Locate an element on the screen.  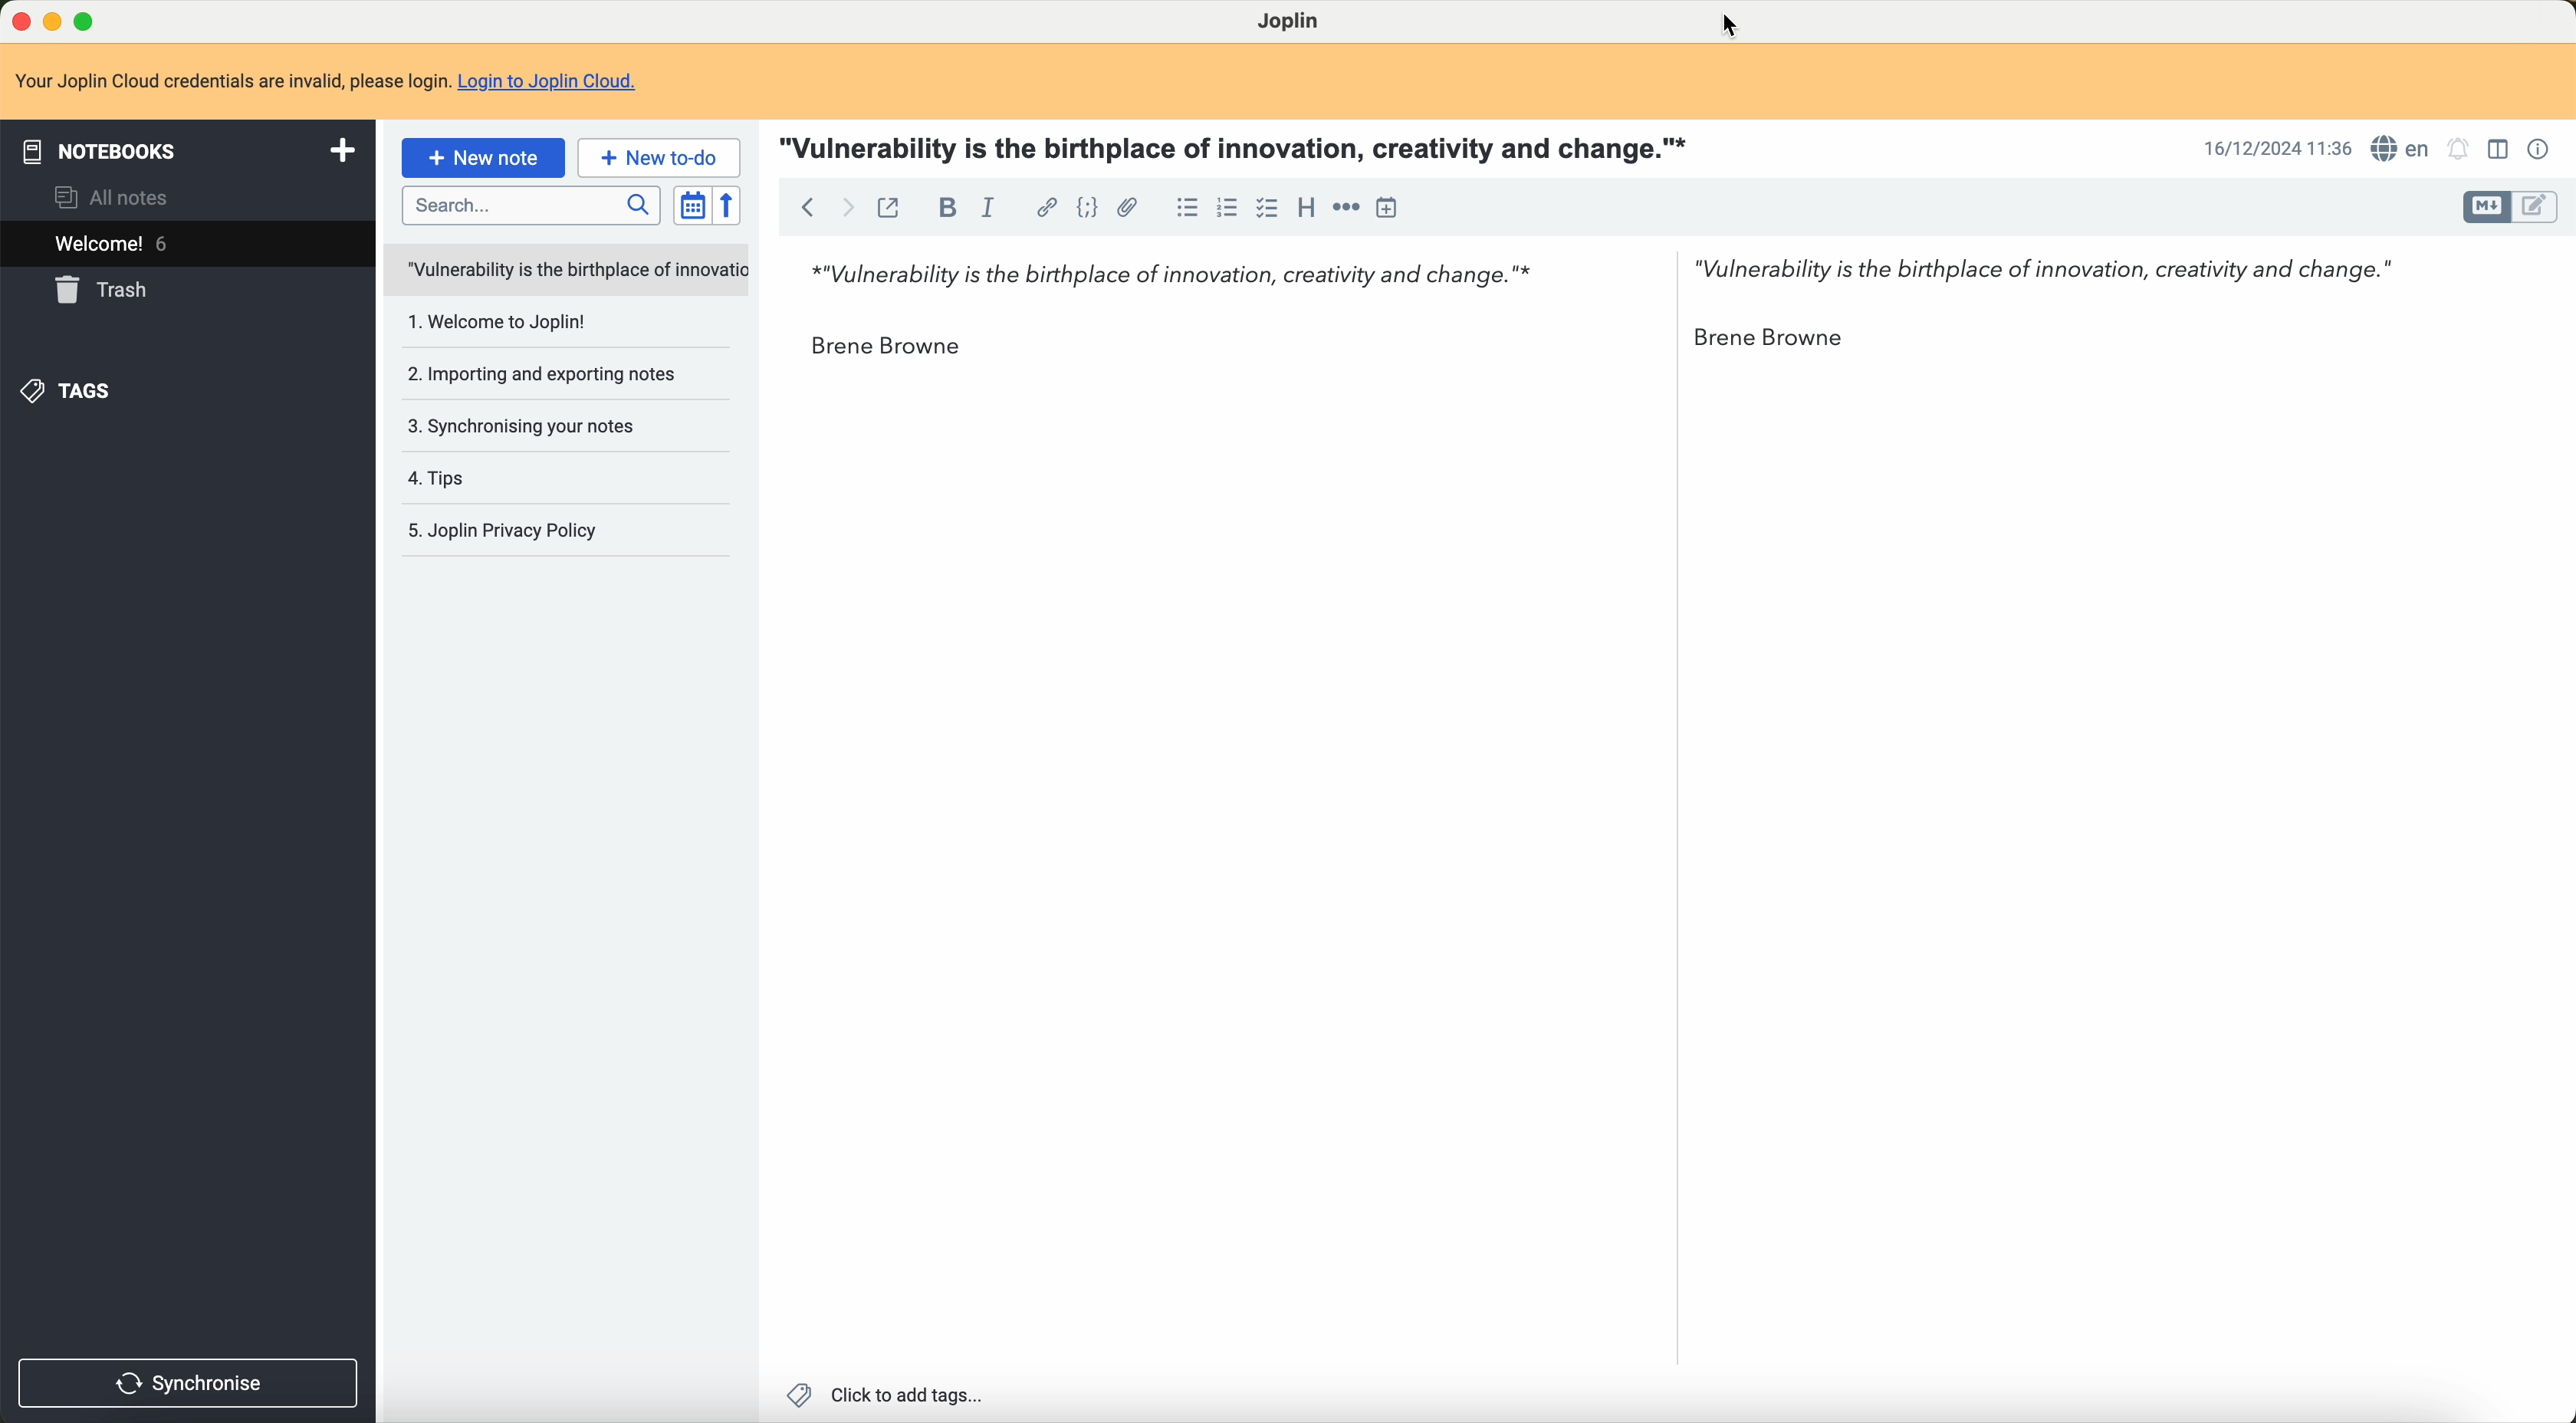
Joplin is located at coordinates (1291, 23).